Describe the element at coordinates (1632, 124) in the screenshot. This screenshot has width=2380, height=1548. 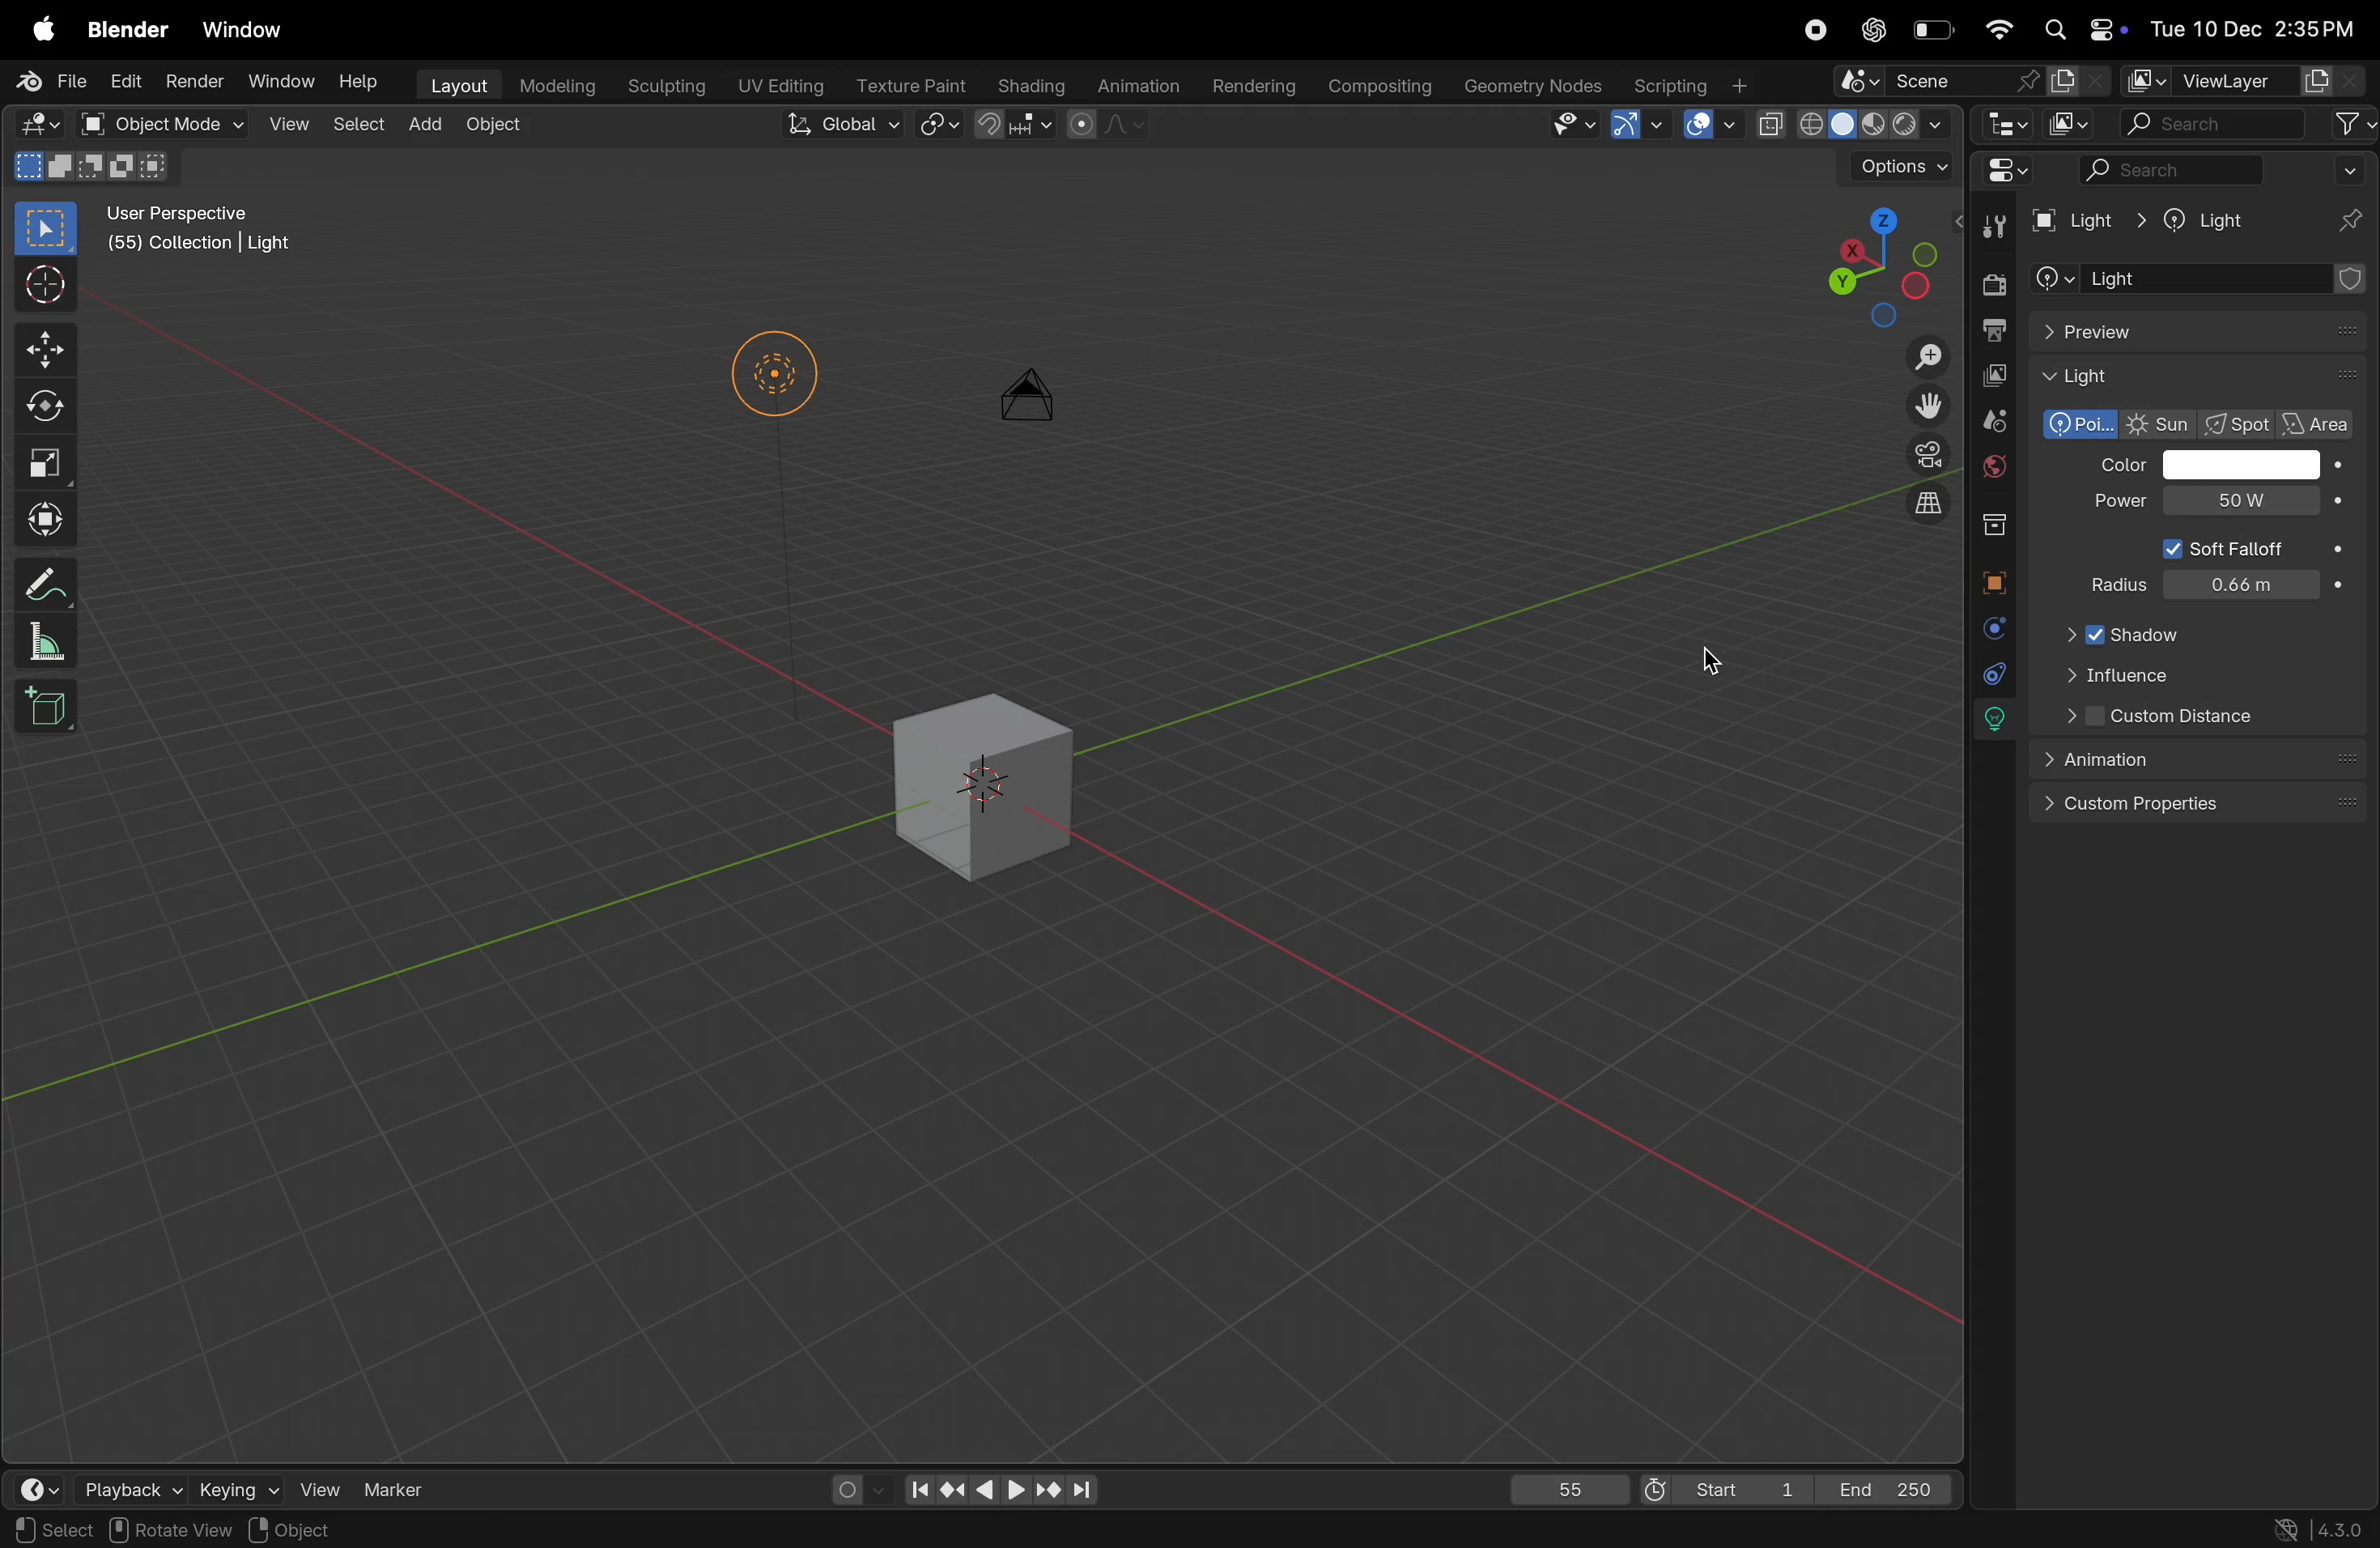
I see `Show gimzo` at that location.